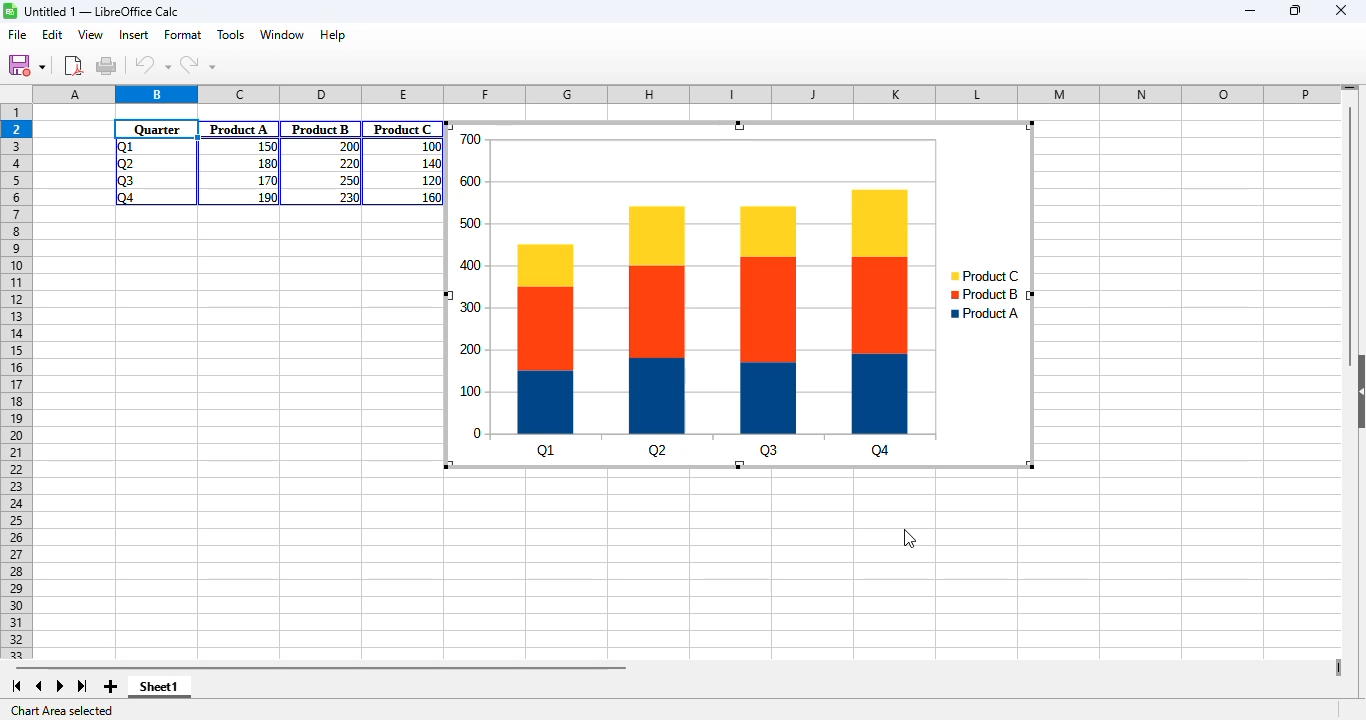  Describe the element at coordinates (125, 181) in the screenshot. I see `Q3` at that location.